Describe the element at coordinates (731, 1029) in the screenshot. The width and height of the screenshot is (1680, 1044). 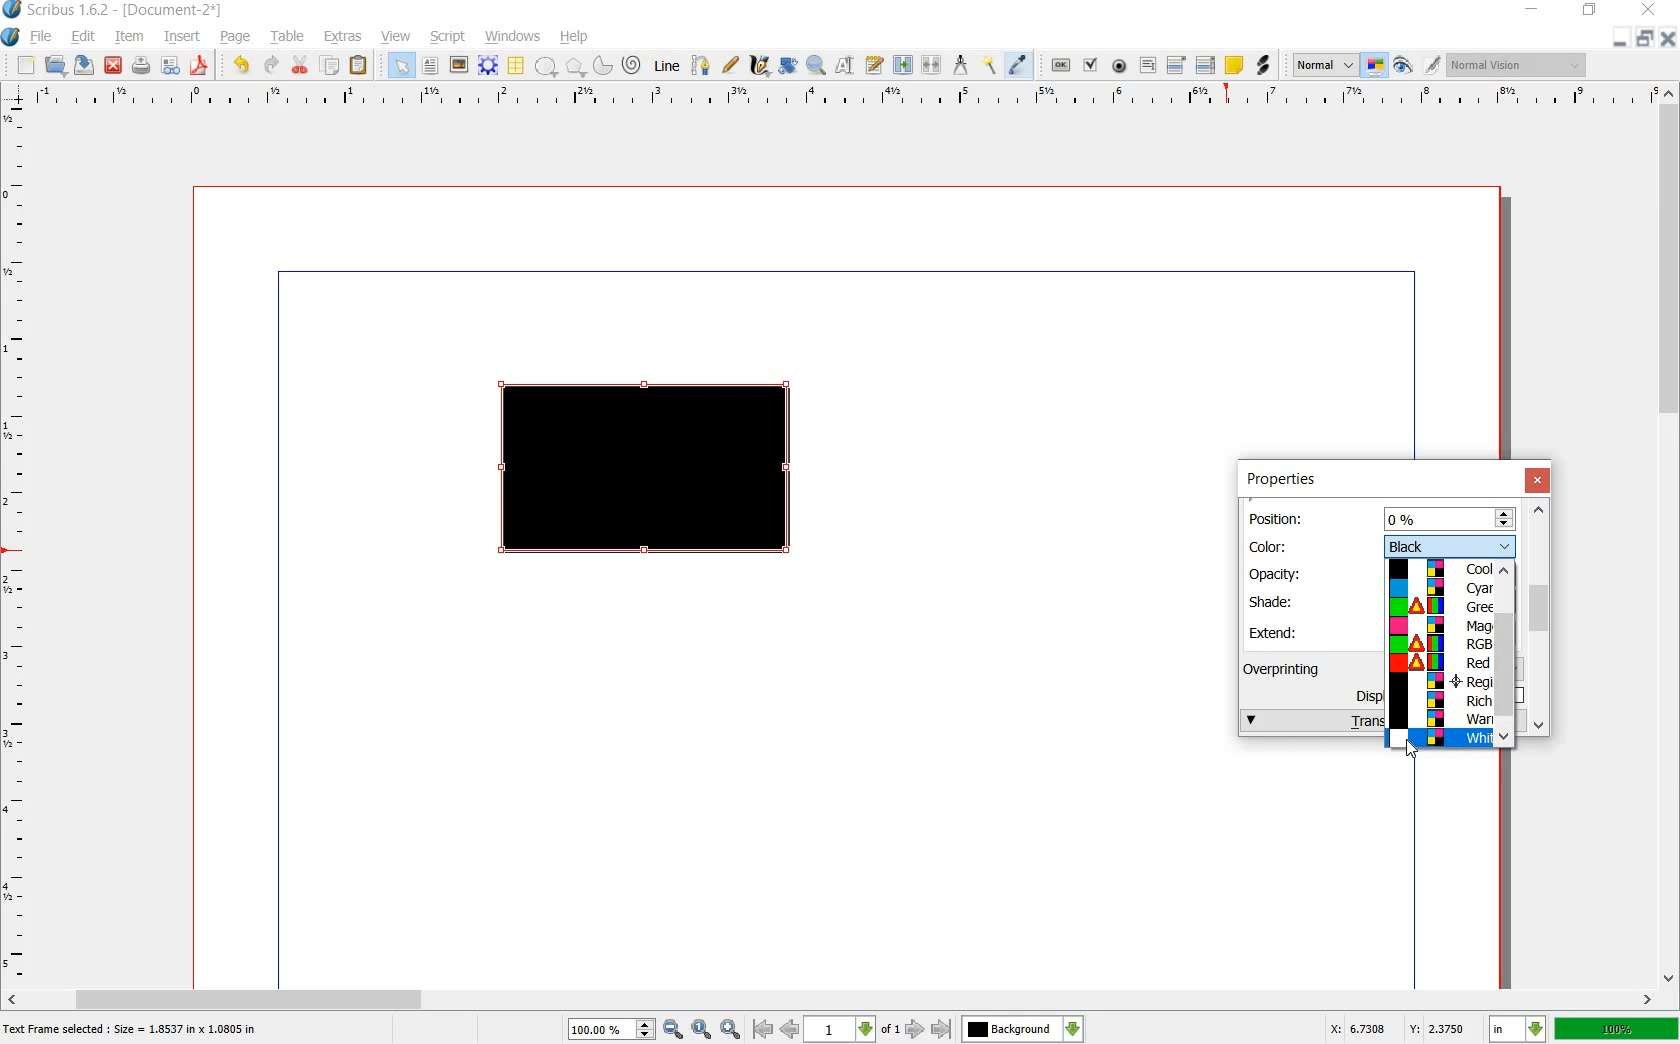
I see `zoom in` at that location.